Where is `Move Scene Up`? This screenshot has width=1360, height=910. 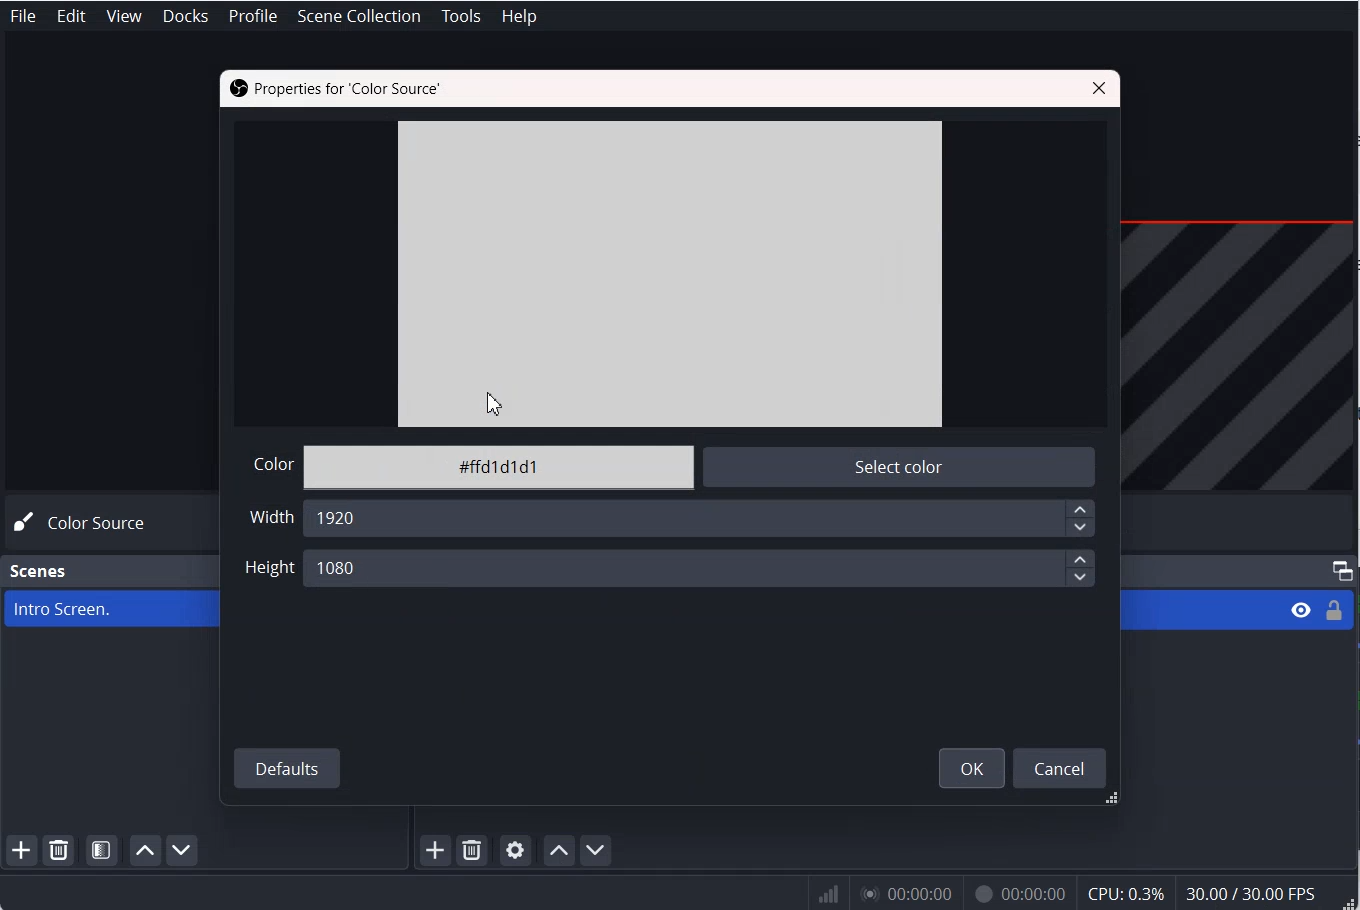
Move Scene Up is located at coordinates (145, 851).